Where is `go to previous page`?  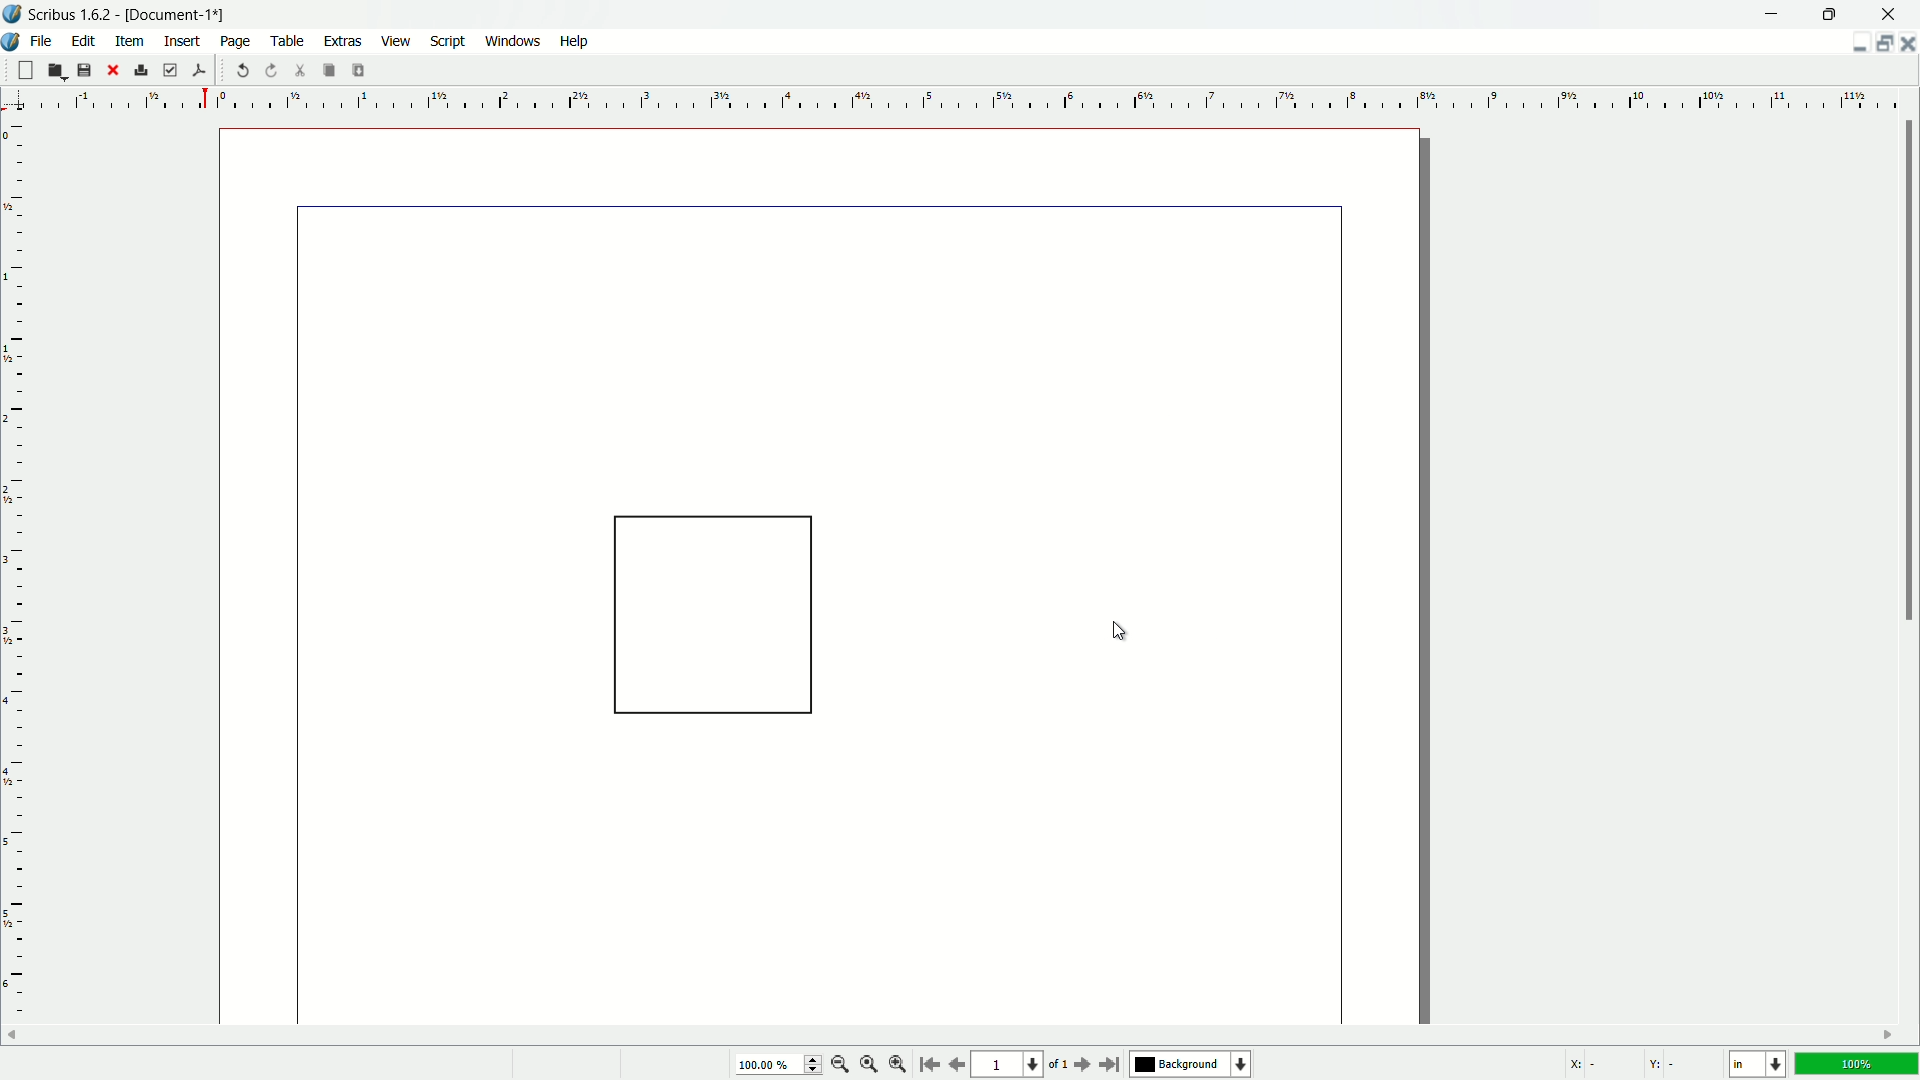
go to previous page is located at coordinates (953, 1065).